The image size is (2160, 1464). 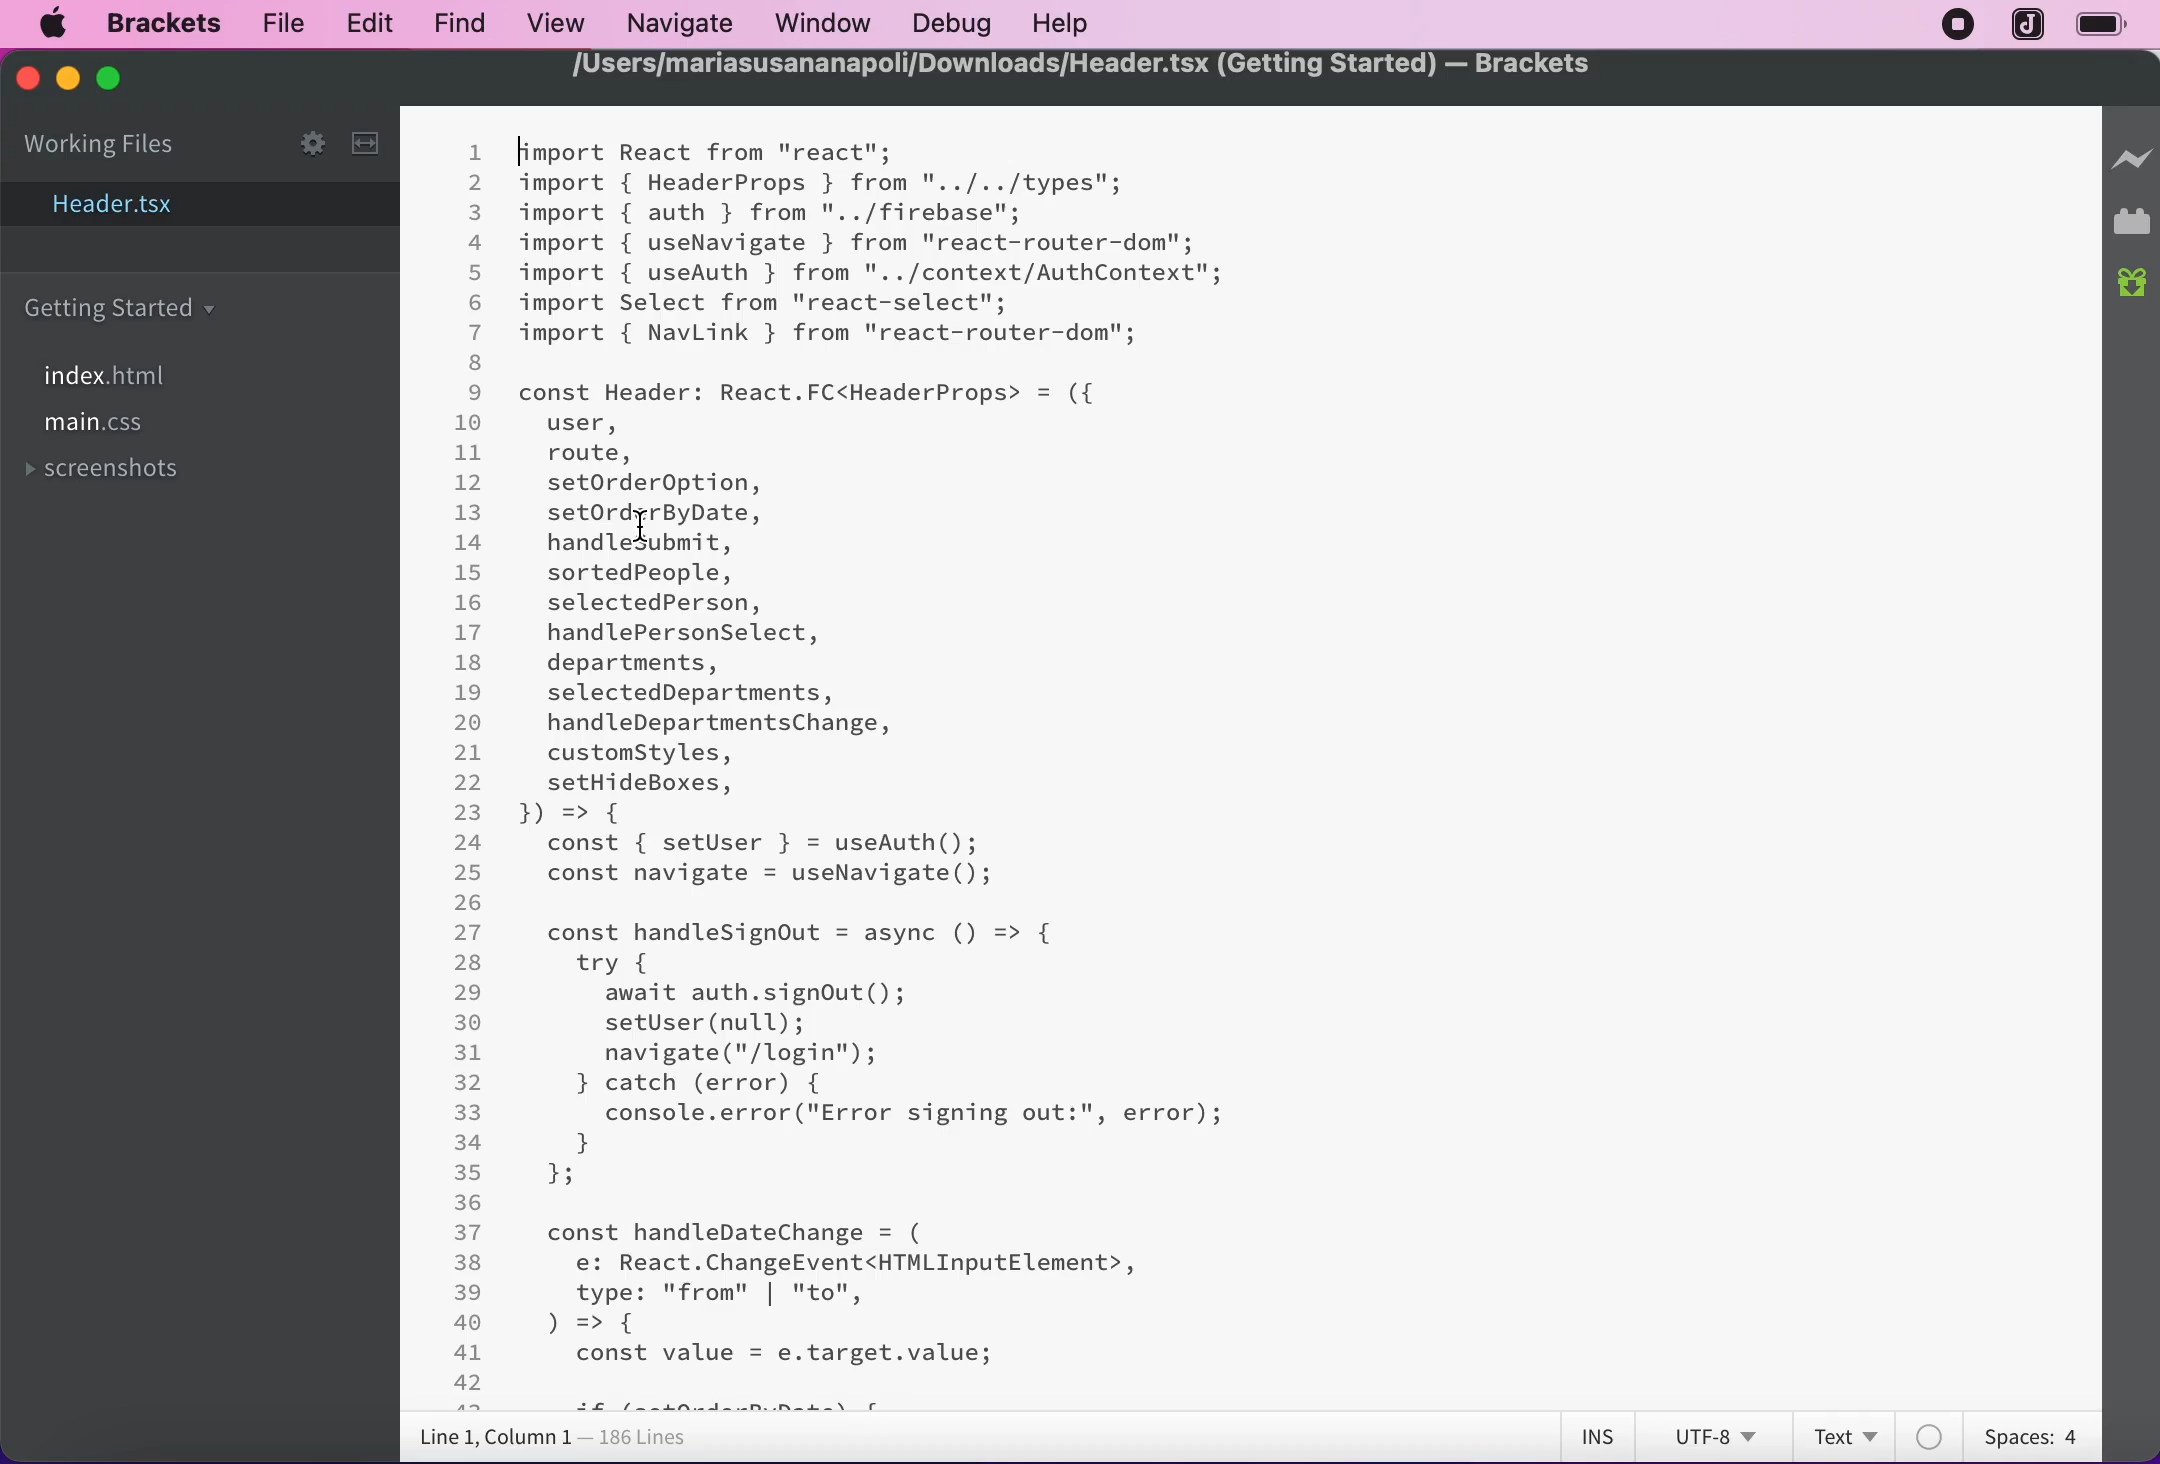 I want to click on 28, so click(x=469, y=962).